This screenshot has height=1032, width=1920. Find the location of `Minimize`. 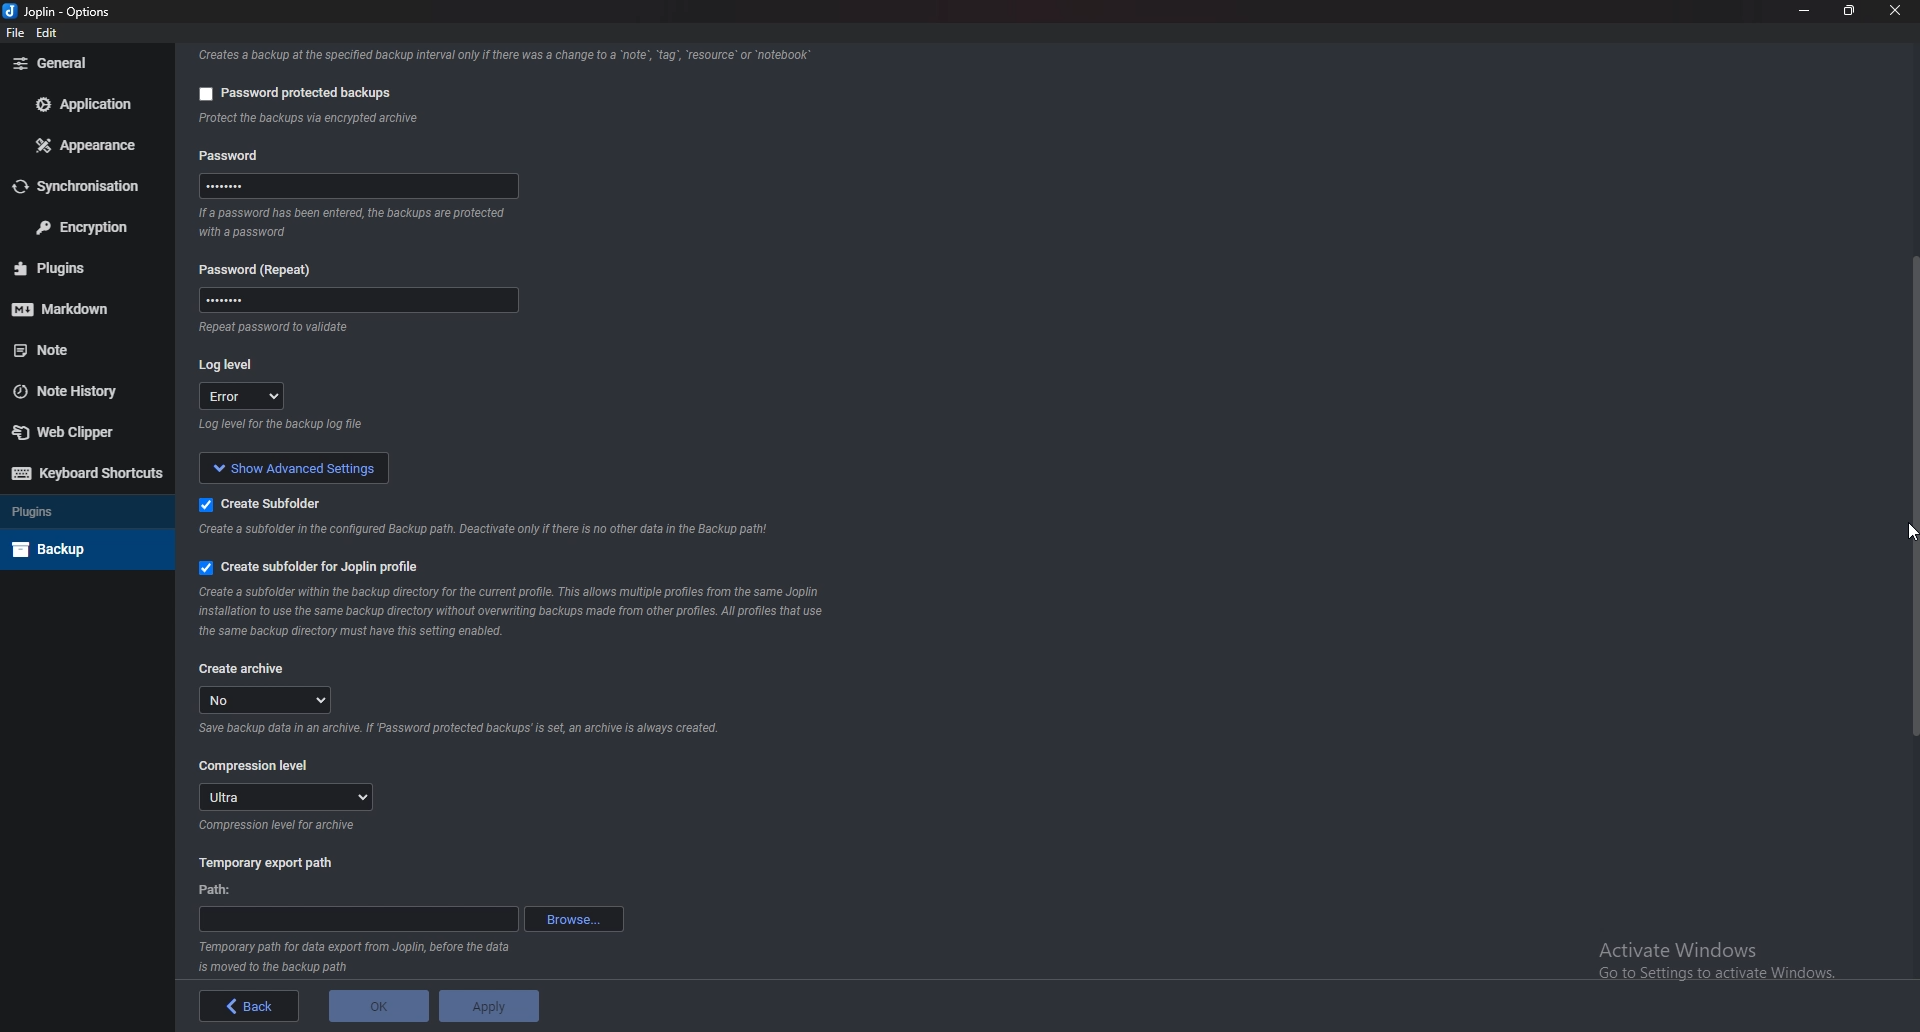

Minimize is located at coordinates (1807, 12).